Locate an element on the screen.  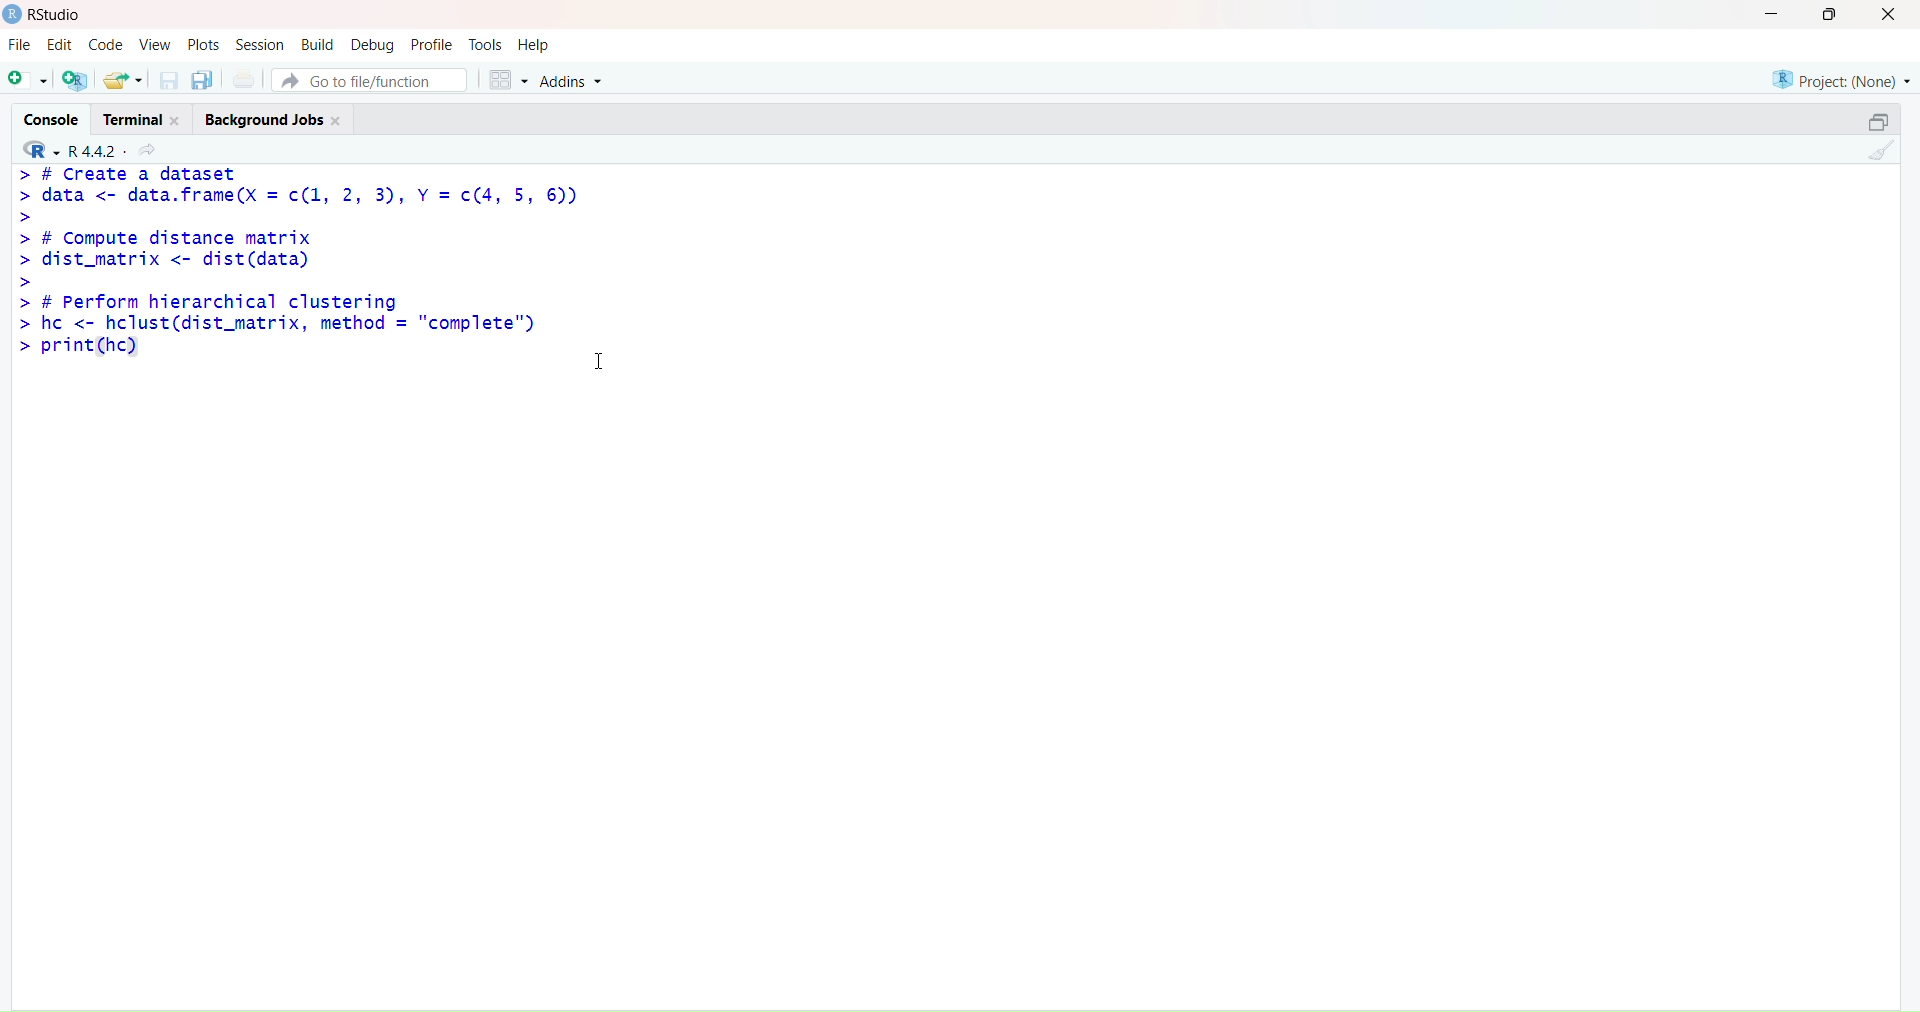
View is located at coordinates (155, 44).